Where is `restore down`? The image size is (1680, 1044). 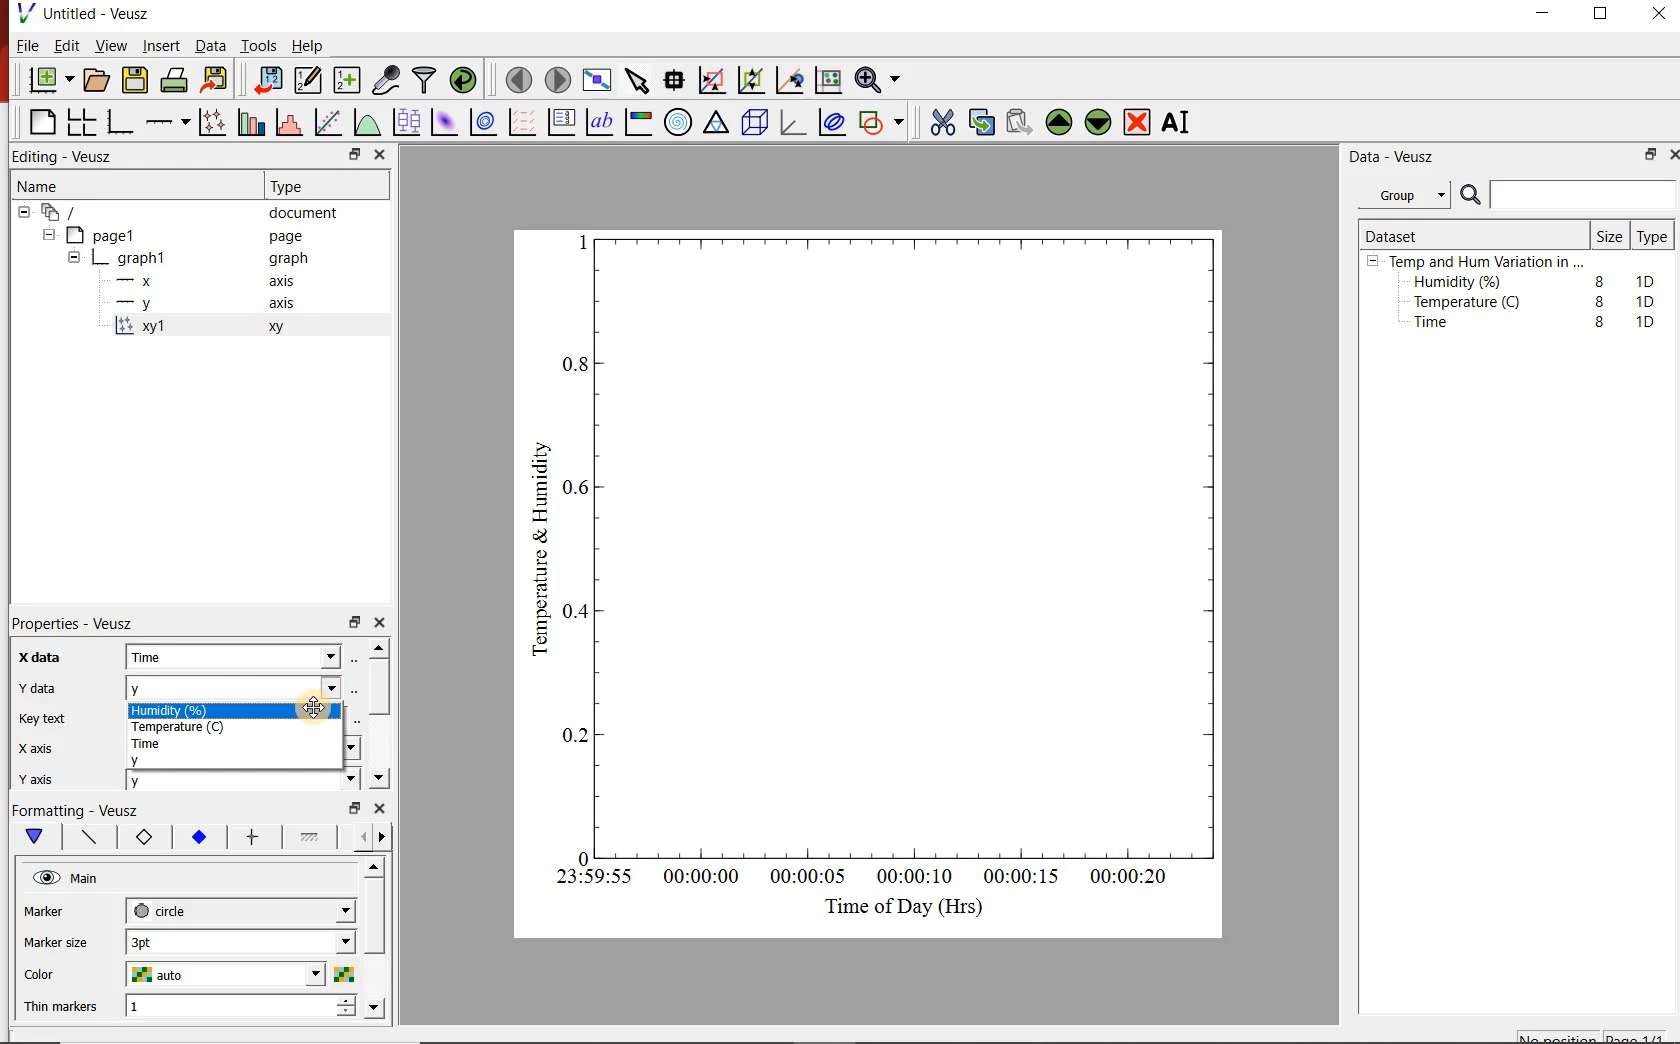 restore down is located at coordinates (342, 154).